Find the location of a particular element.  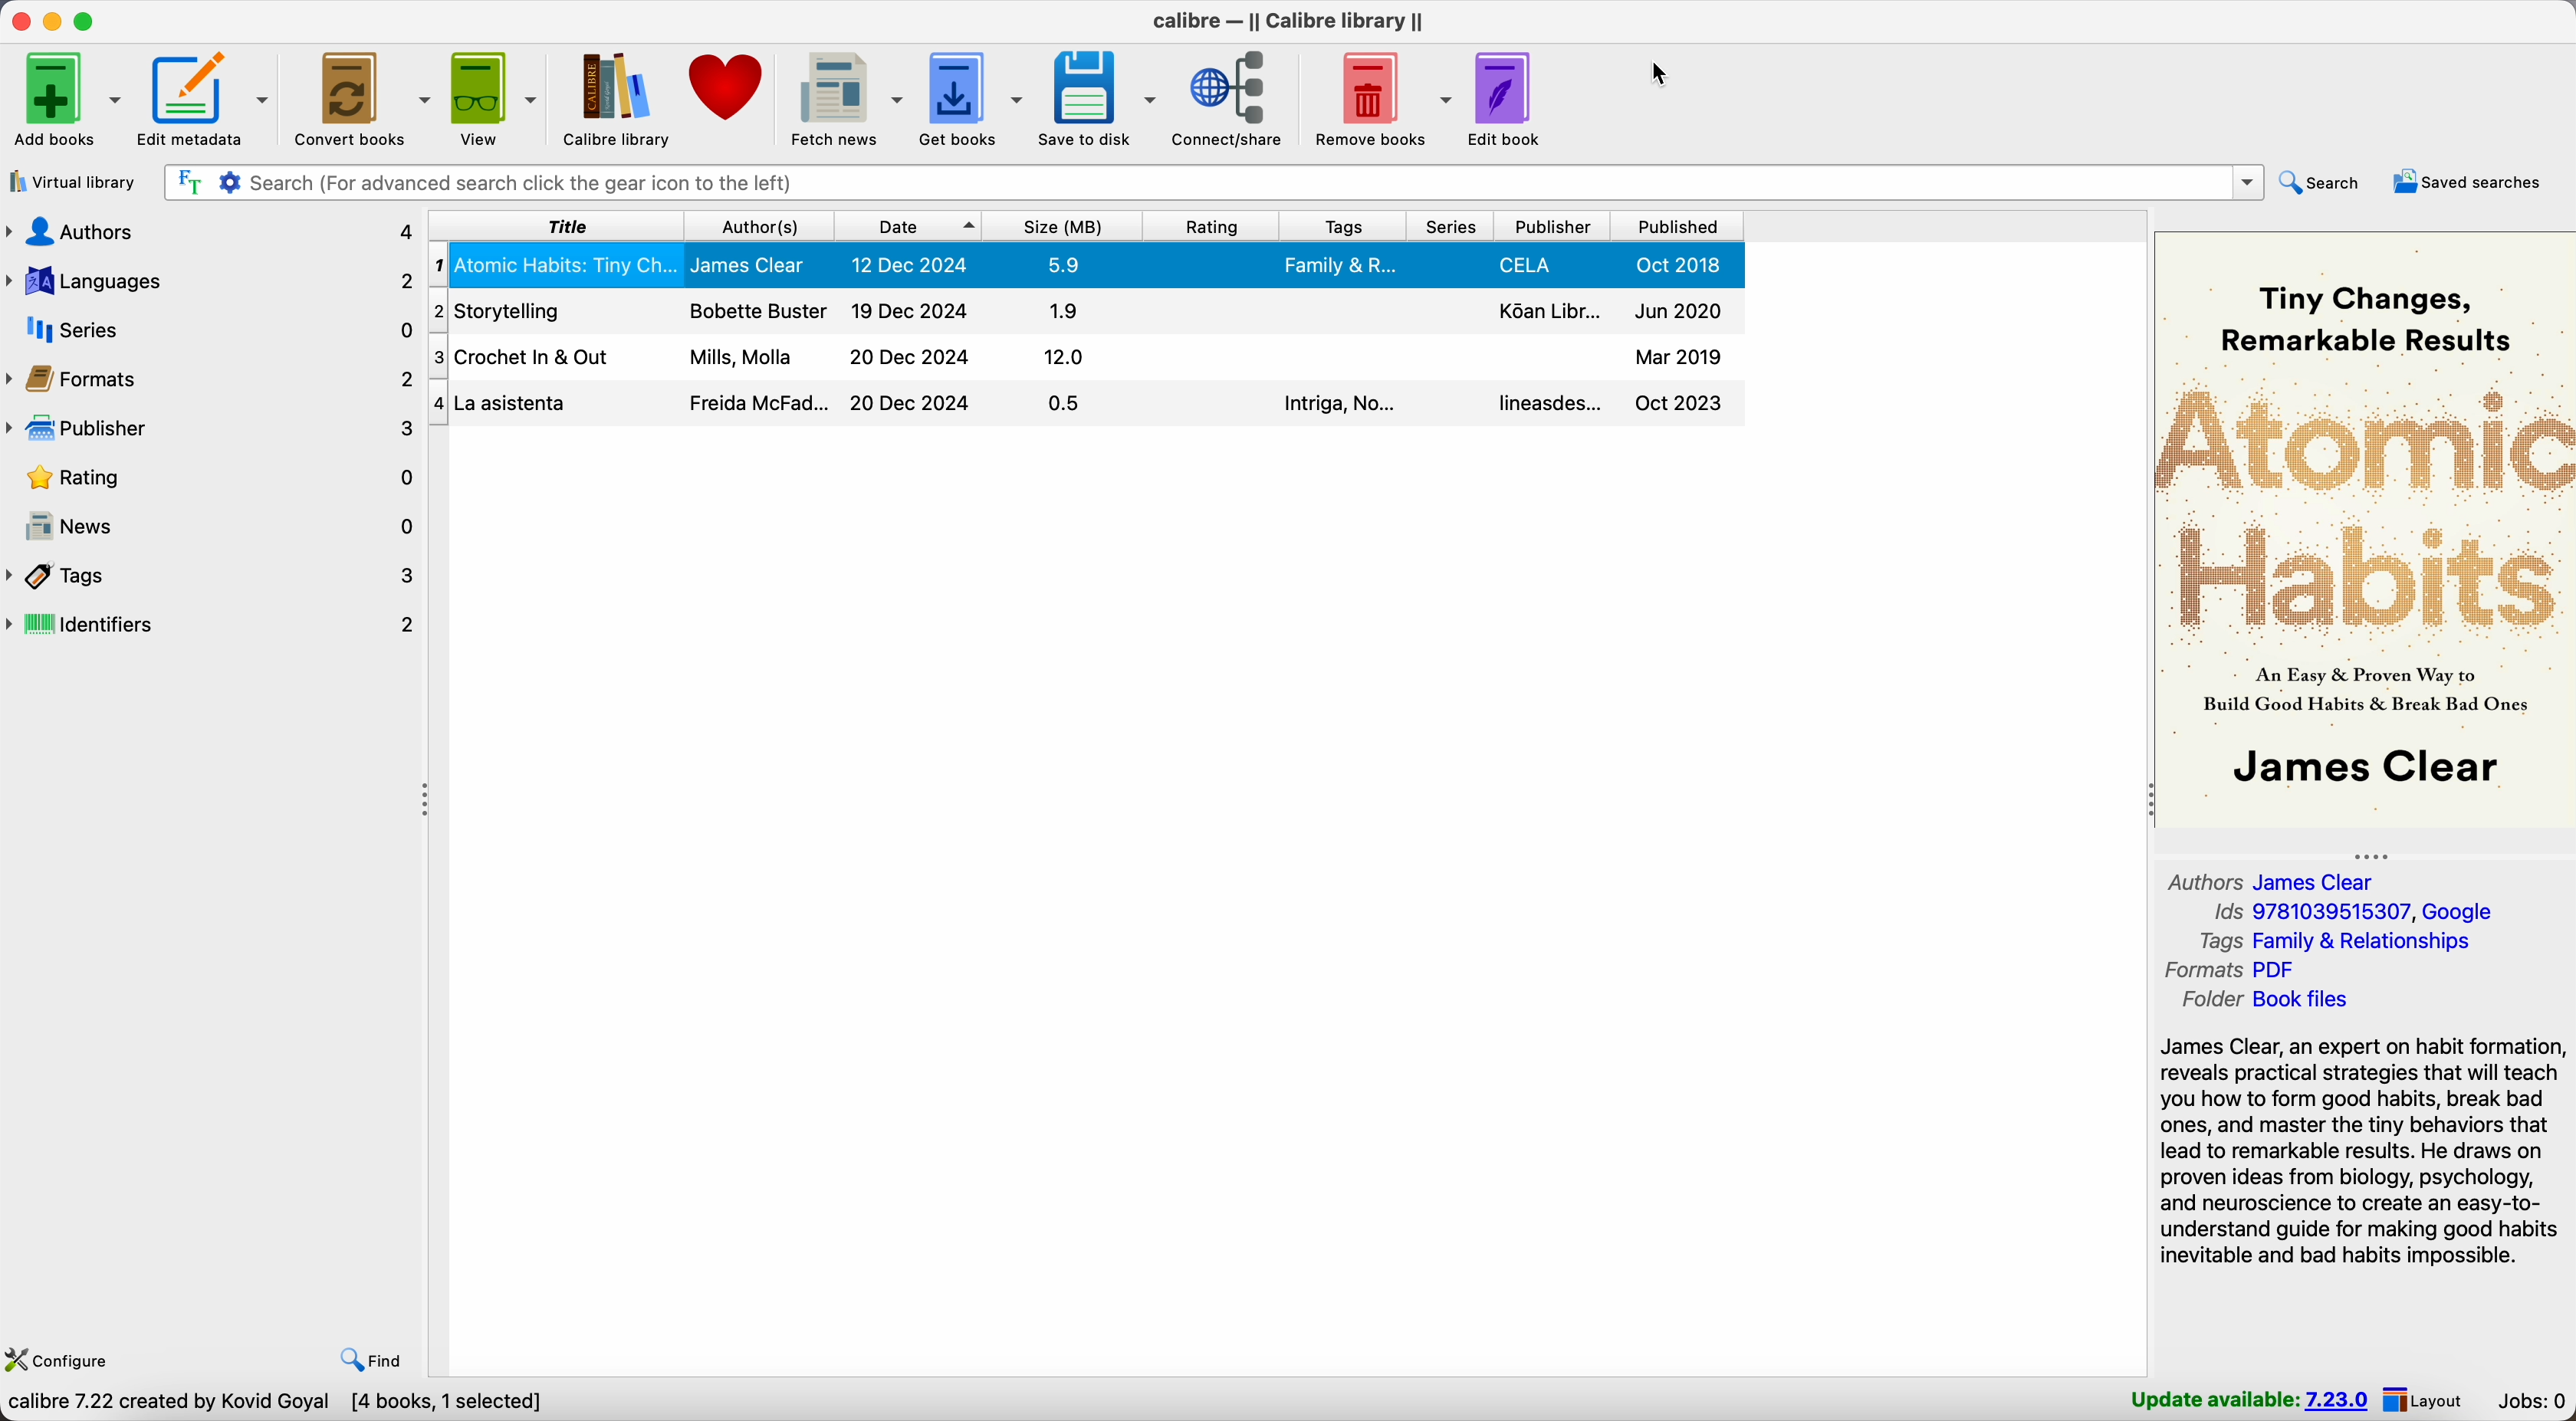

series is located at coordinates (213, 330).